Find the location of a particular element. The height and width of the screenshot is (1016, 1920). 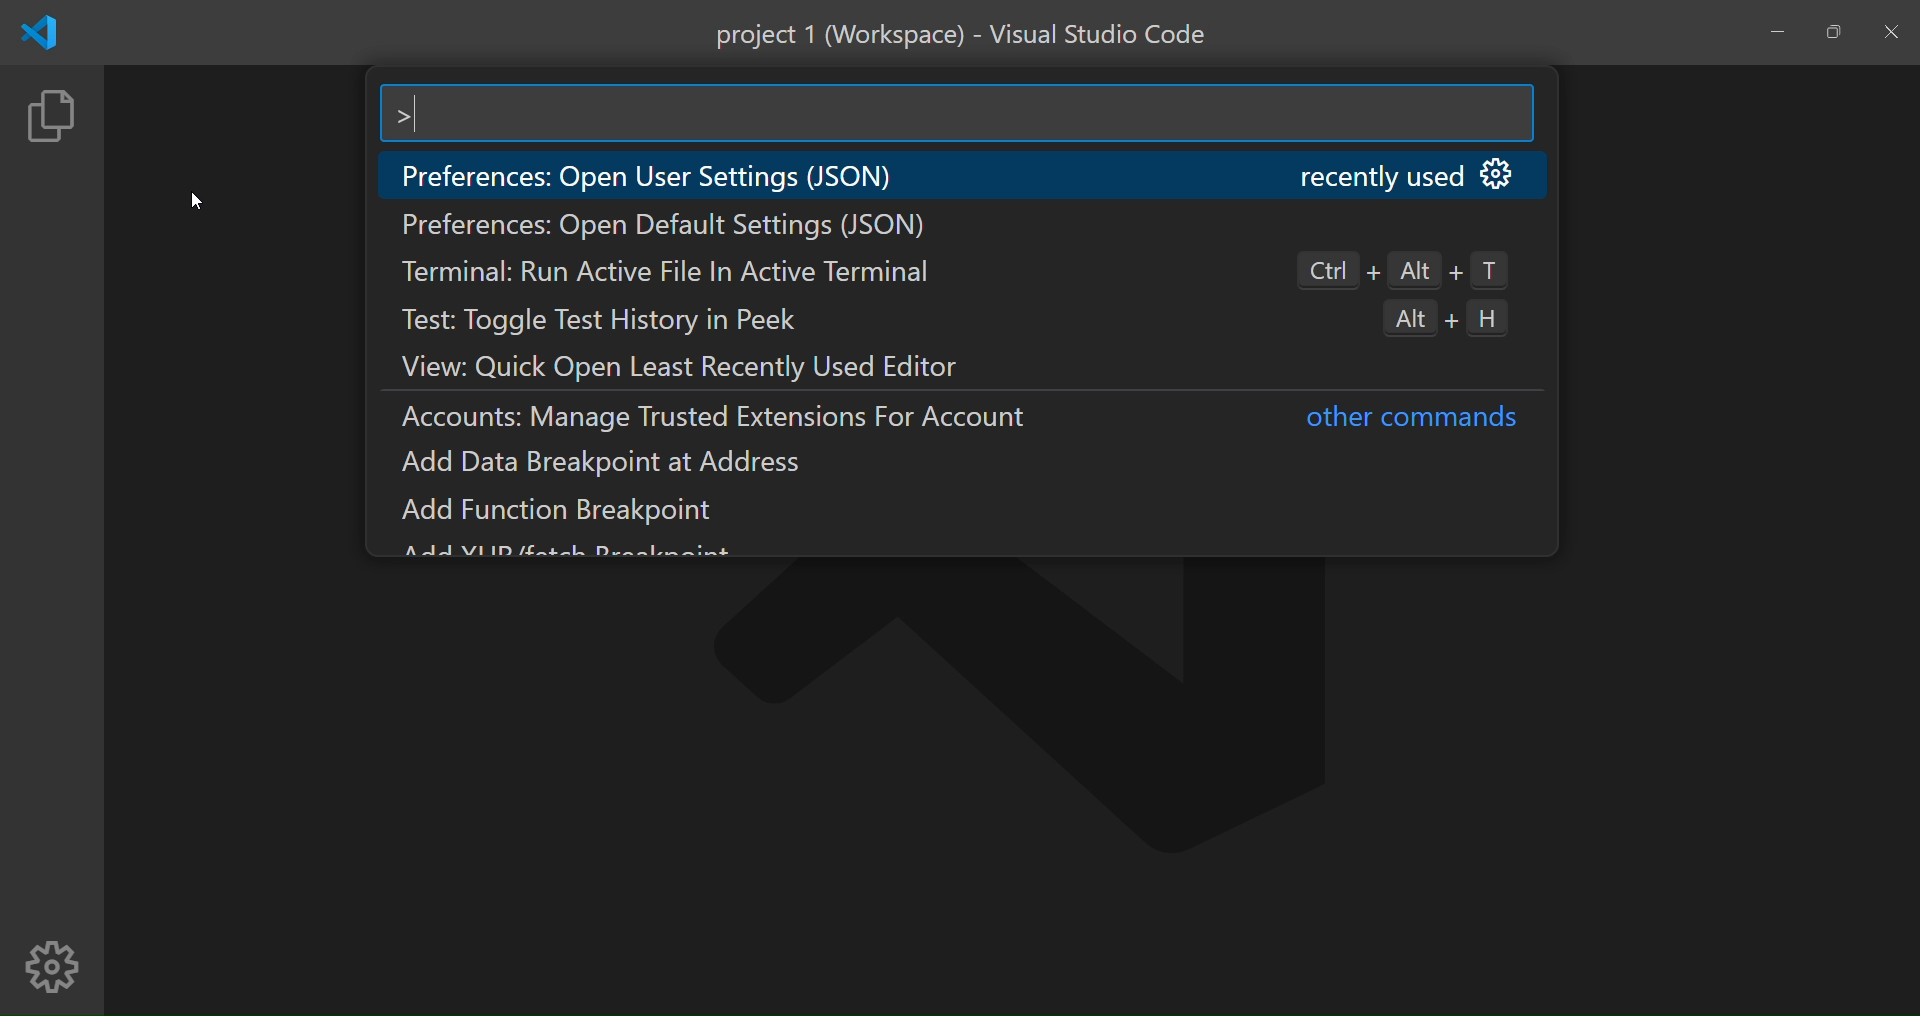

search bar is located at coordinates (955, 115).